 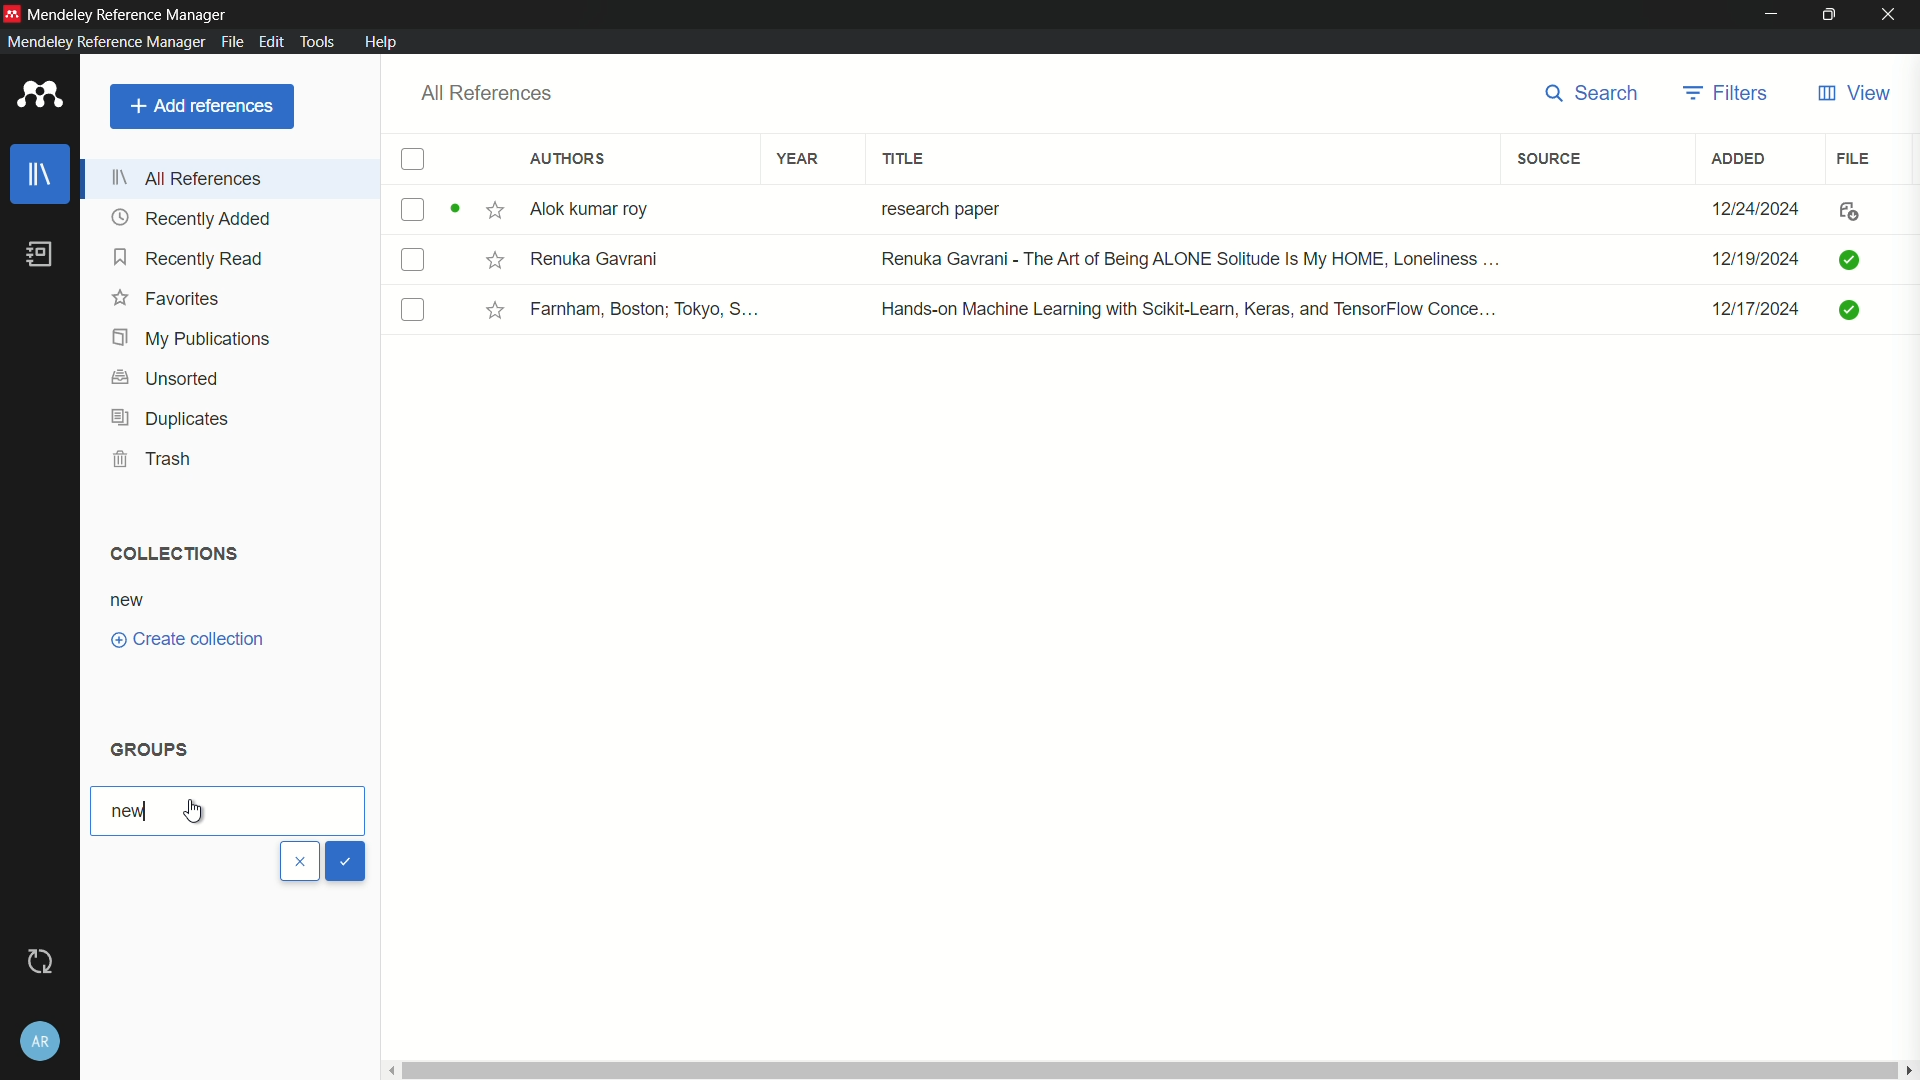 What do you see at coordinates (193, 338) in the screenshot?
I see `my publications` at bounding box center [193, 338].